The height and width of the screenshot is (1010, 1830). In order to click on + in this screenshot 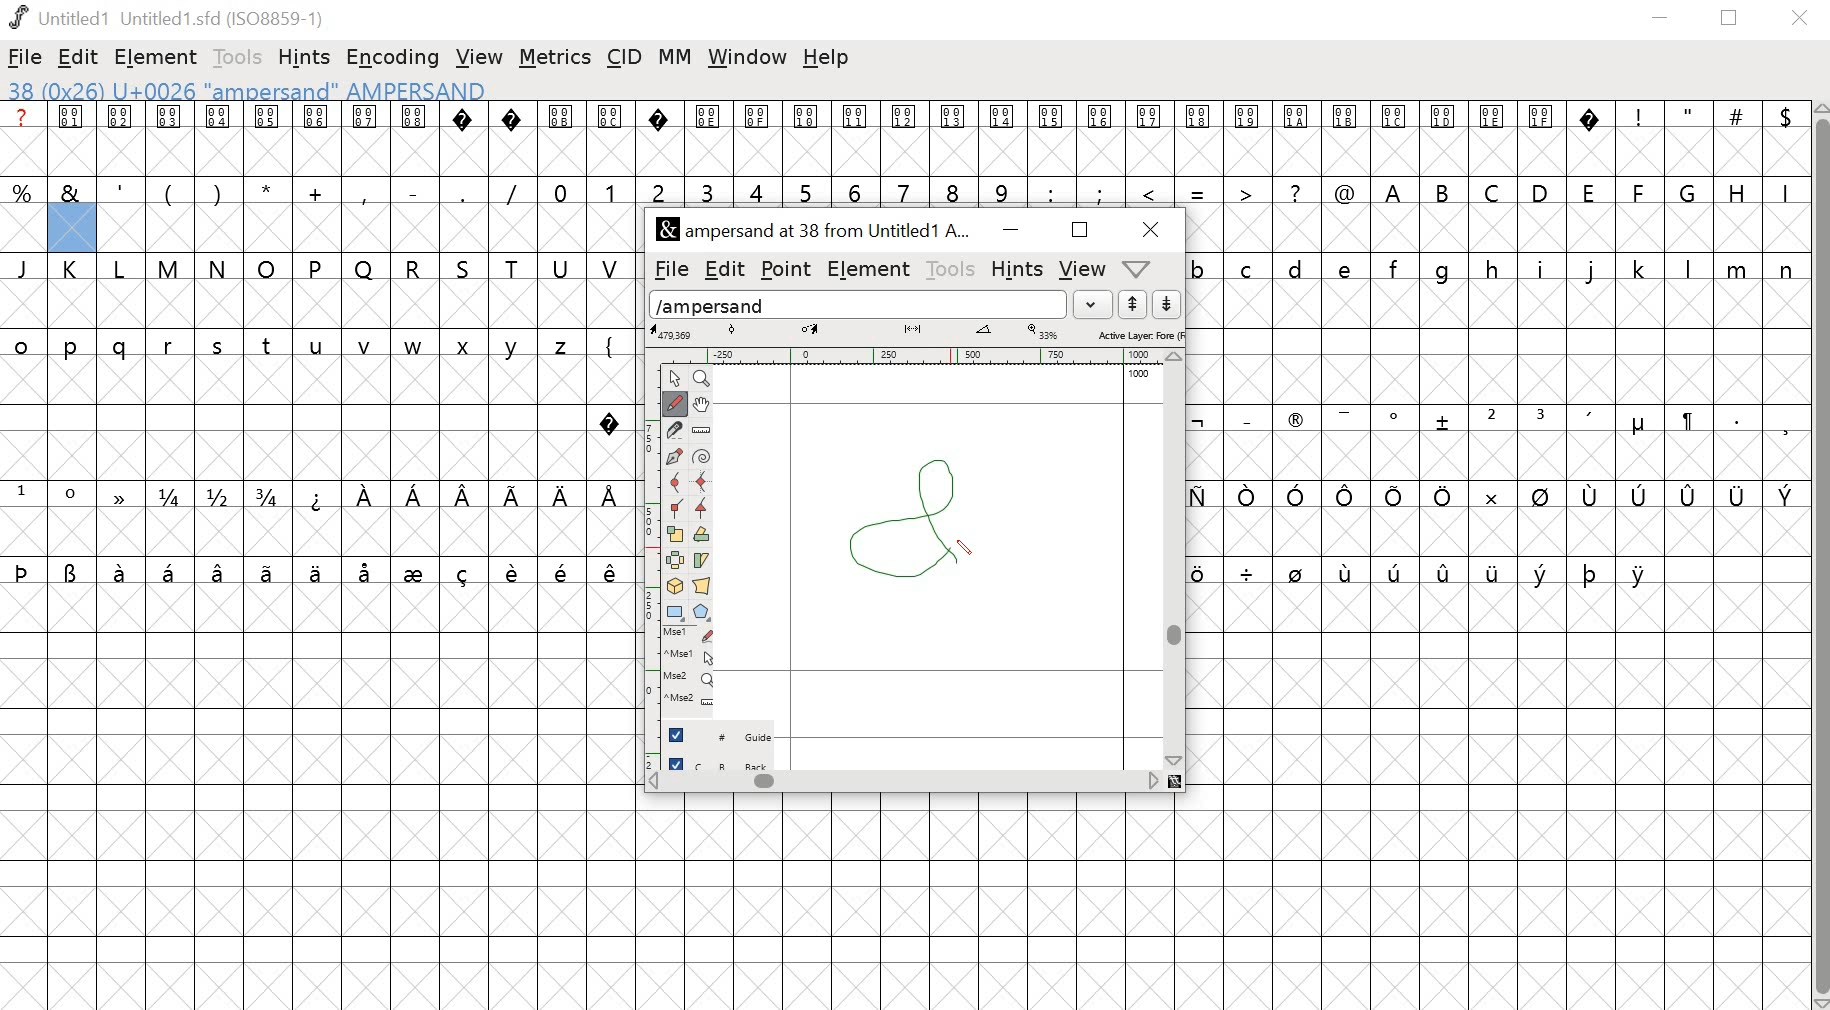, I will do `click(318, 191)`.